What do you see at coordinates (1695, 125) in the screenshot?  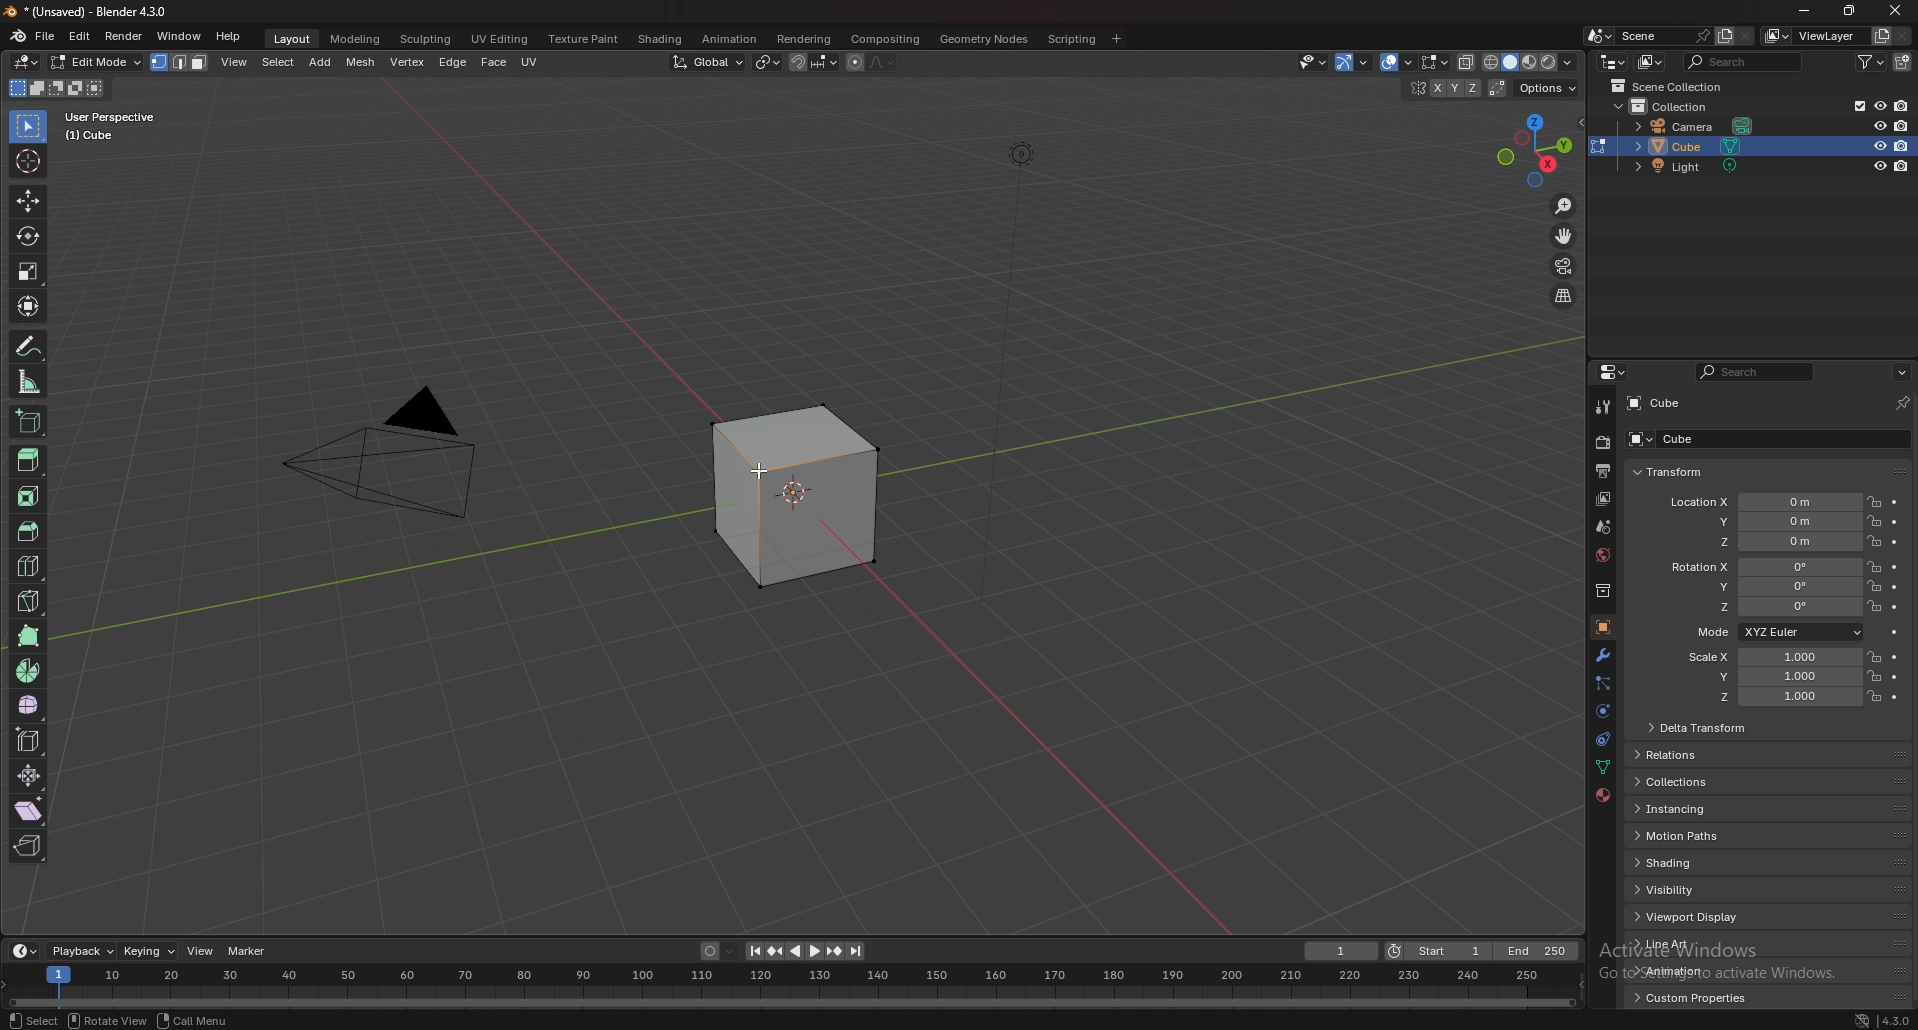 I see `camera` at bounding box center [1695, 125].